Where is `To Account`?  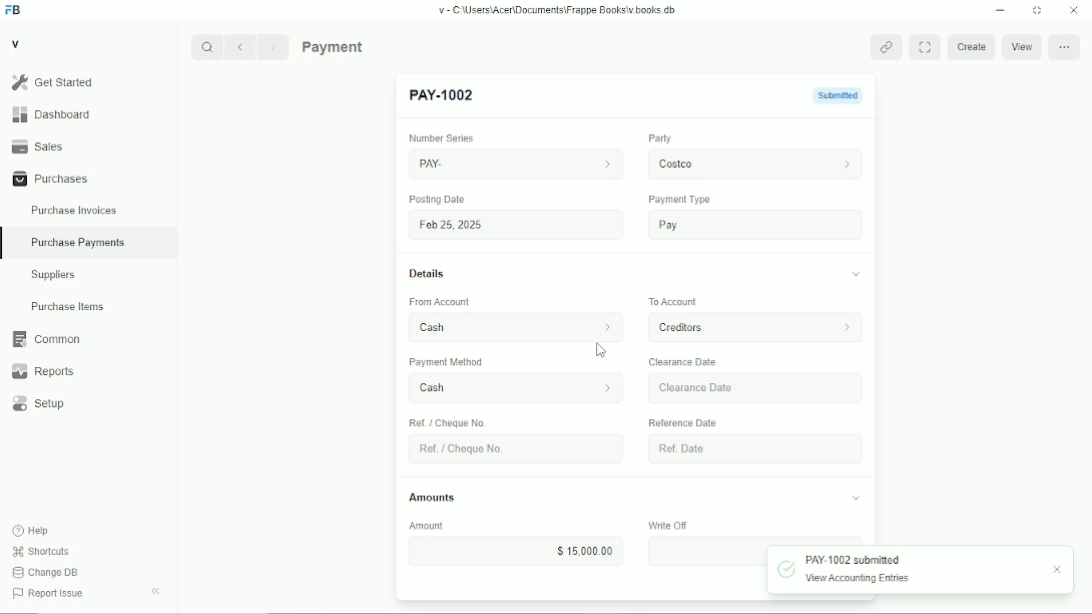
To Account is located at coordinates (747, 328).